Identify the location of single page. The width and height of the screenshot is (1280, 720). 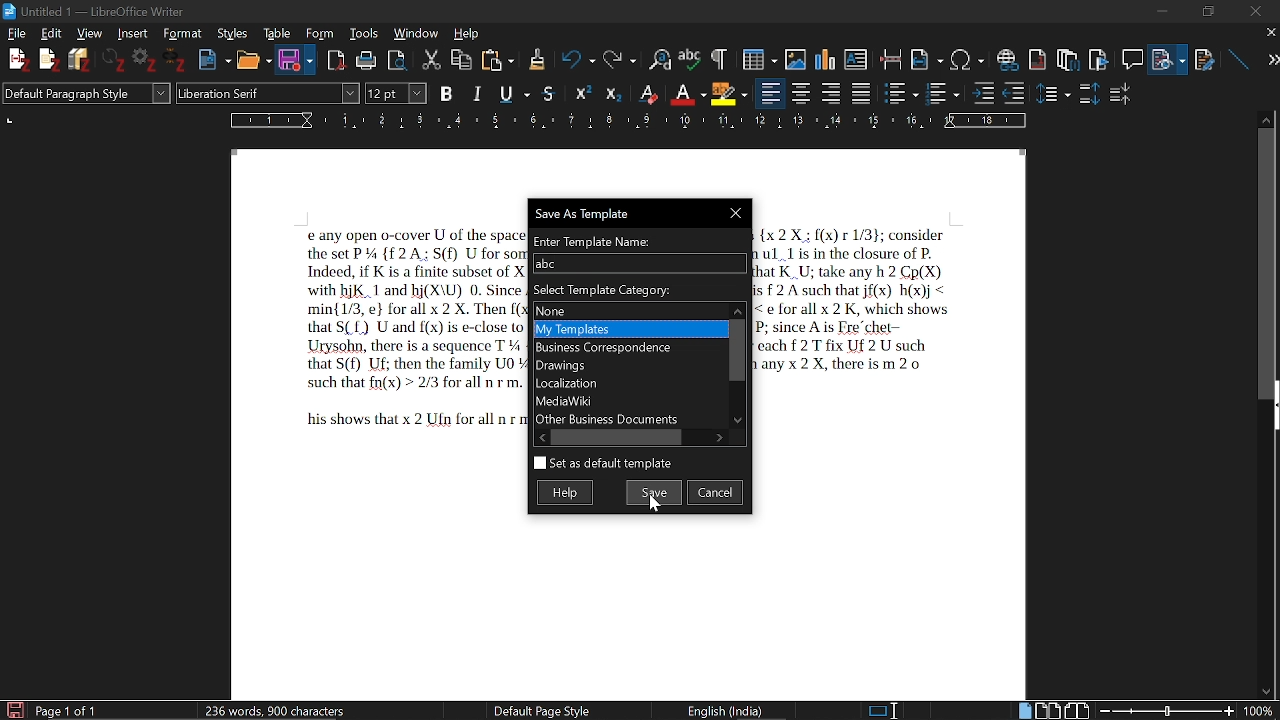
(1025, 710).